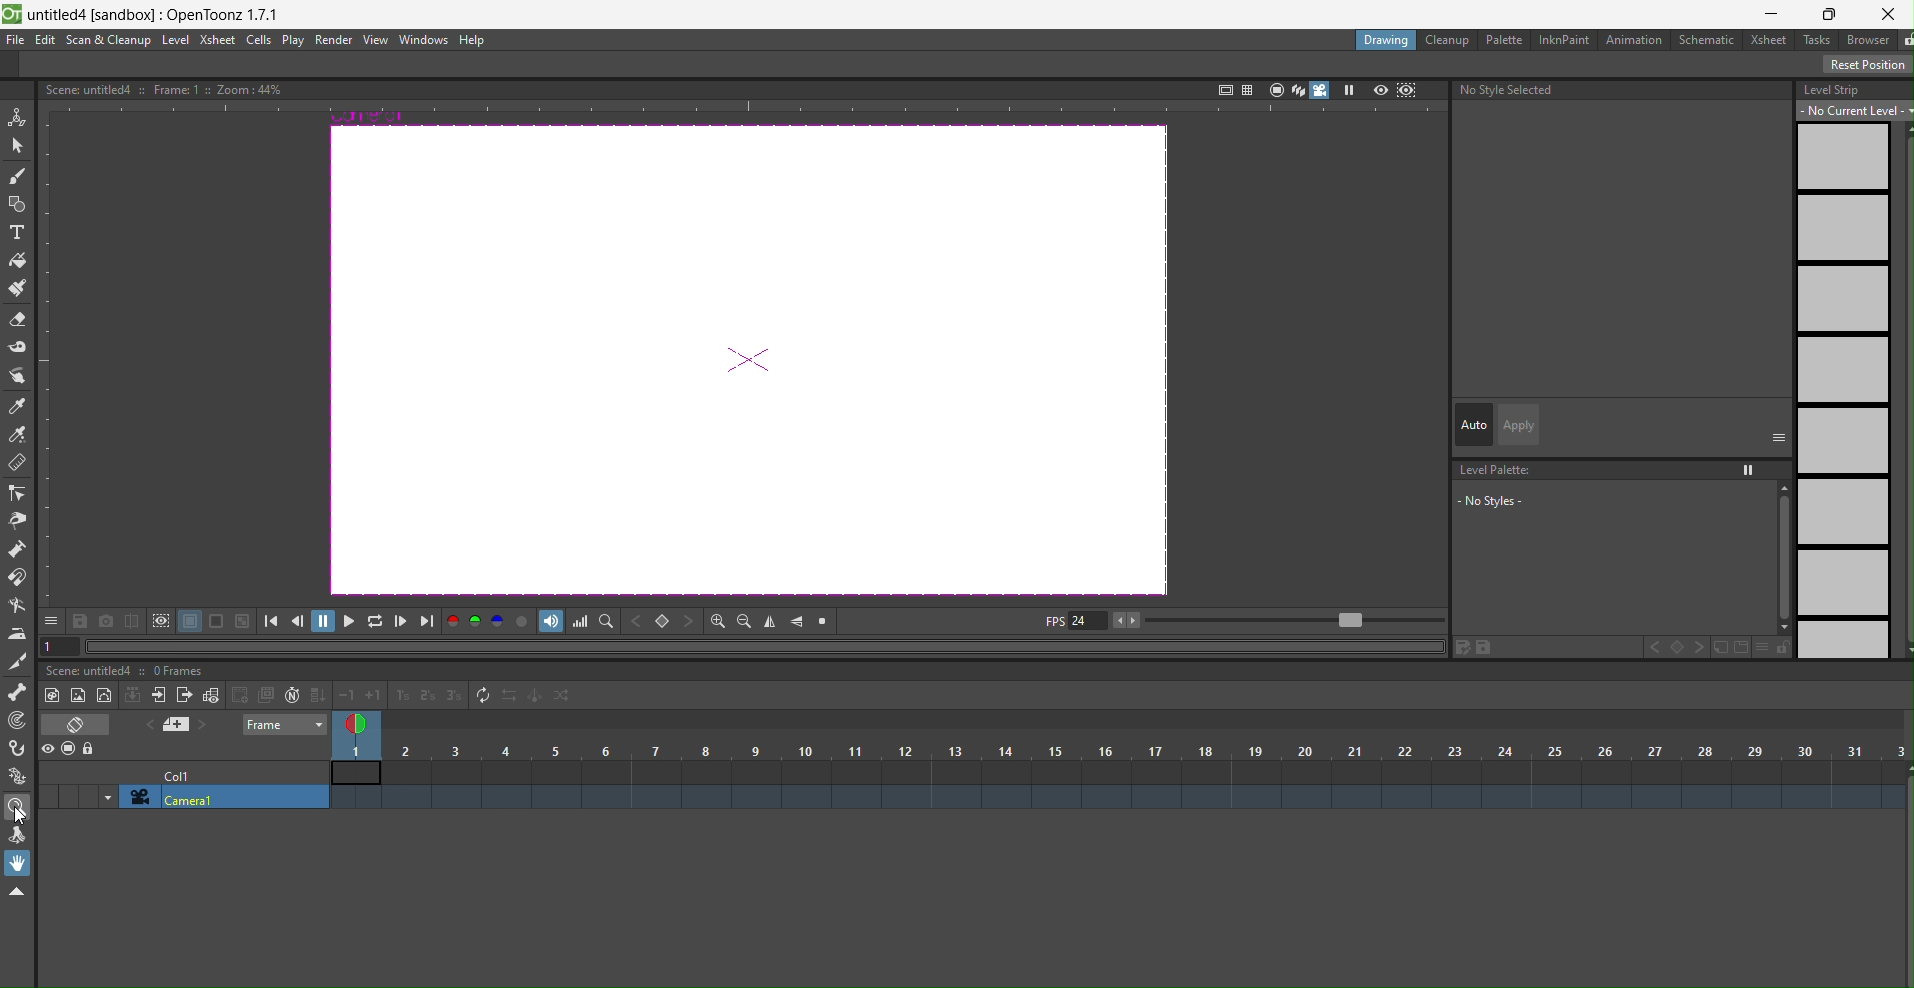 The image size is (1914, 988). Describe the element at coordinates (1563, 39) in the screenshot. I see `inknpaint` at that location.